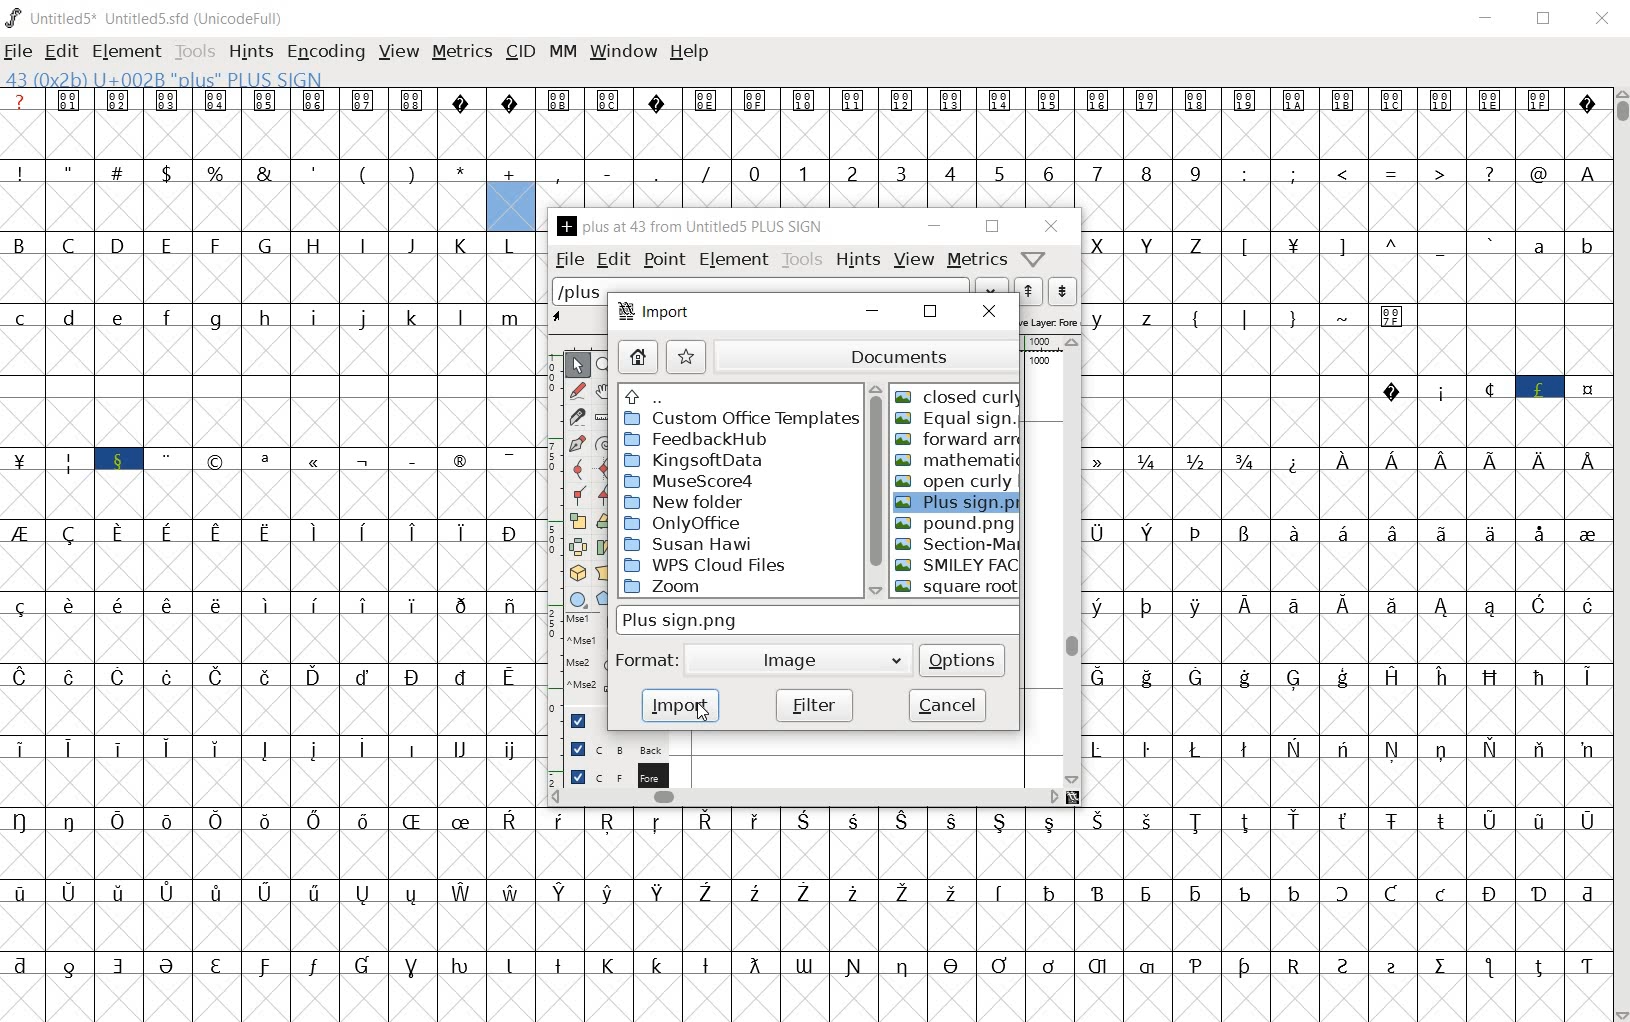 The image size is (1630, 1022). I want to click on add a point, then drag out its control points, so click(577, 444).